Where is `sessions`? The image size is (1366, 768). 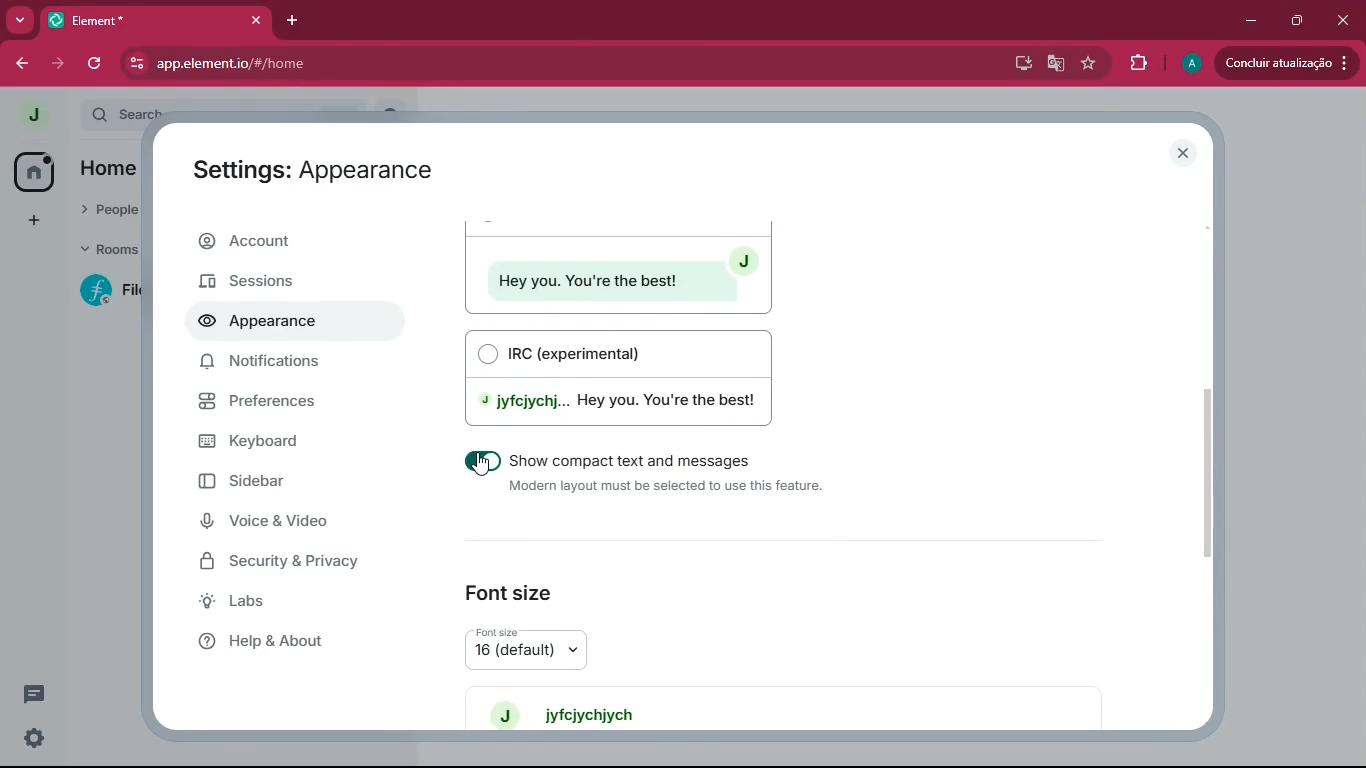 sessions is located at coordinates (288, 283).